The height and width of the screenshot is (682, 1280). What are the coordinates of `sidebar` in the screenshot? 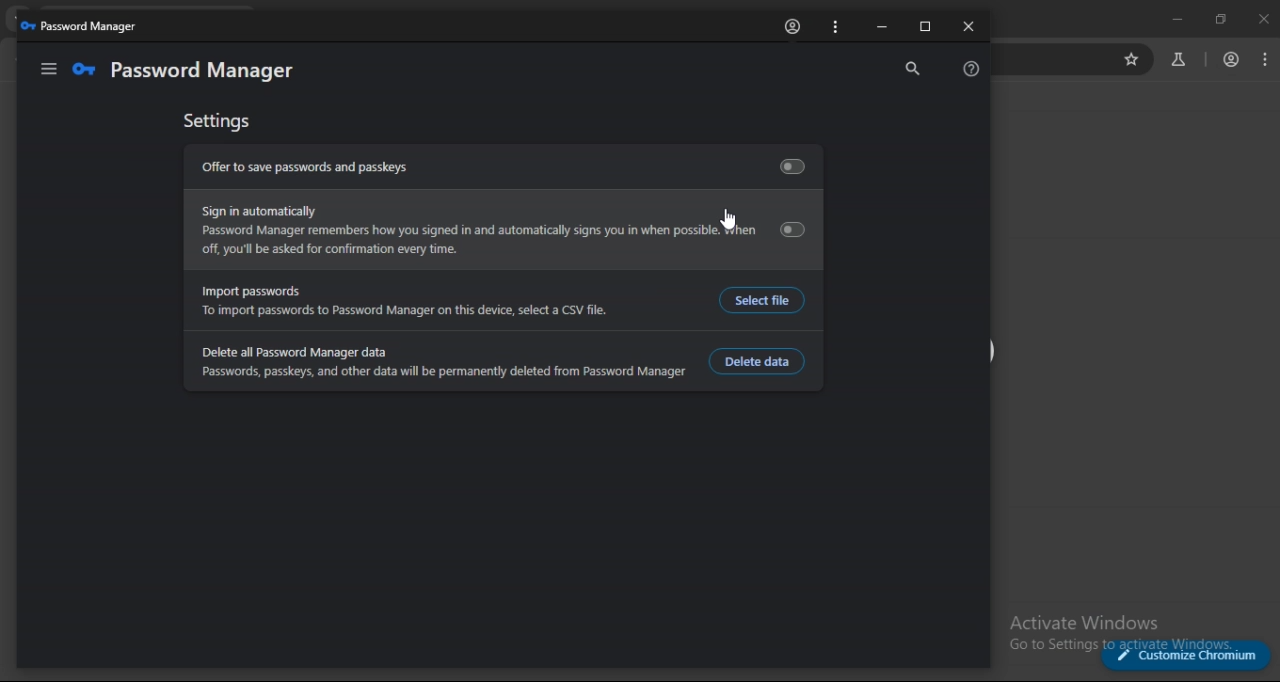 It's located at (48, 70).